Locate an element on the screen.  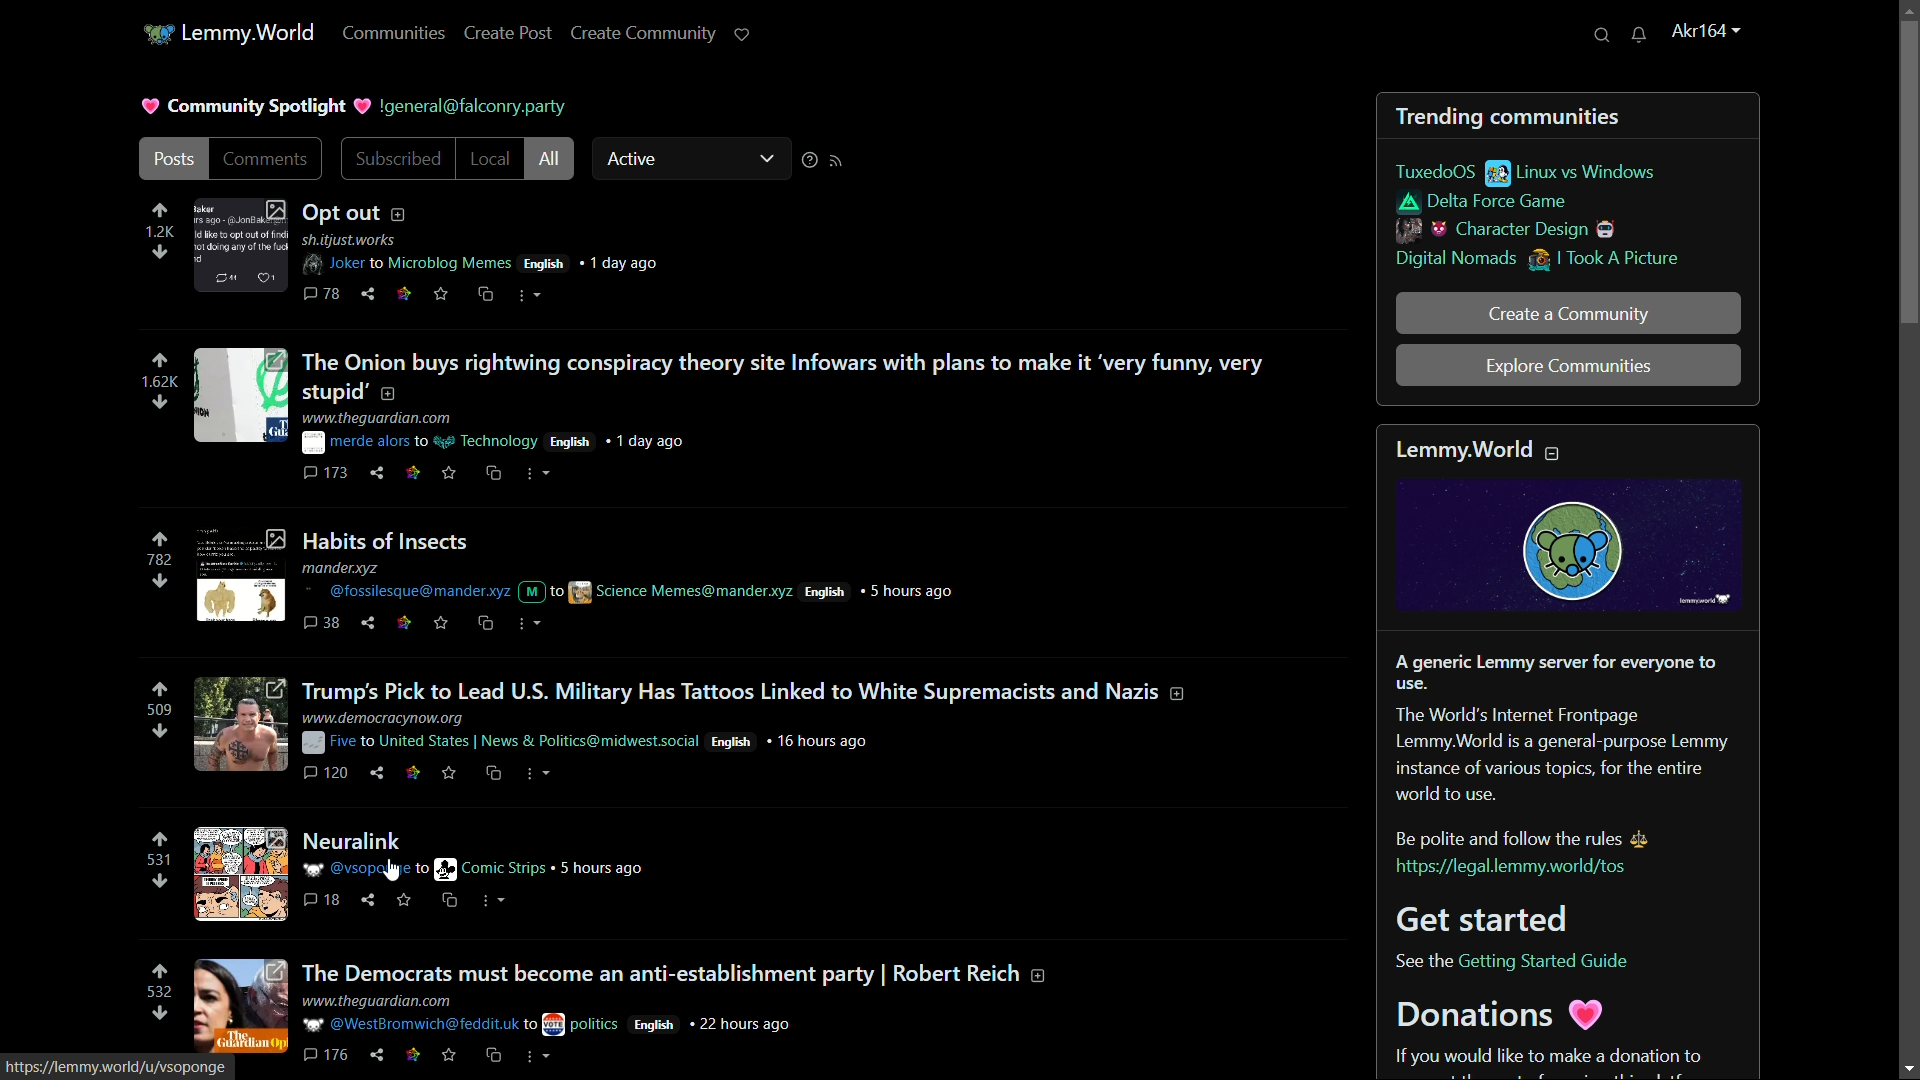
upvote is located at coordinates (159, 360).